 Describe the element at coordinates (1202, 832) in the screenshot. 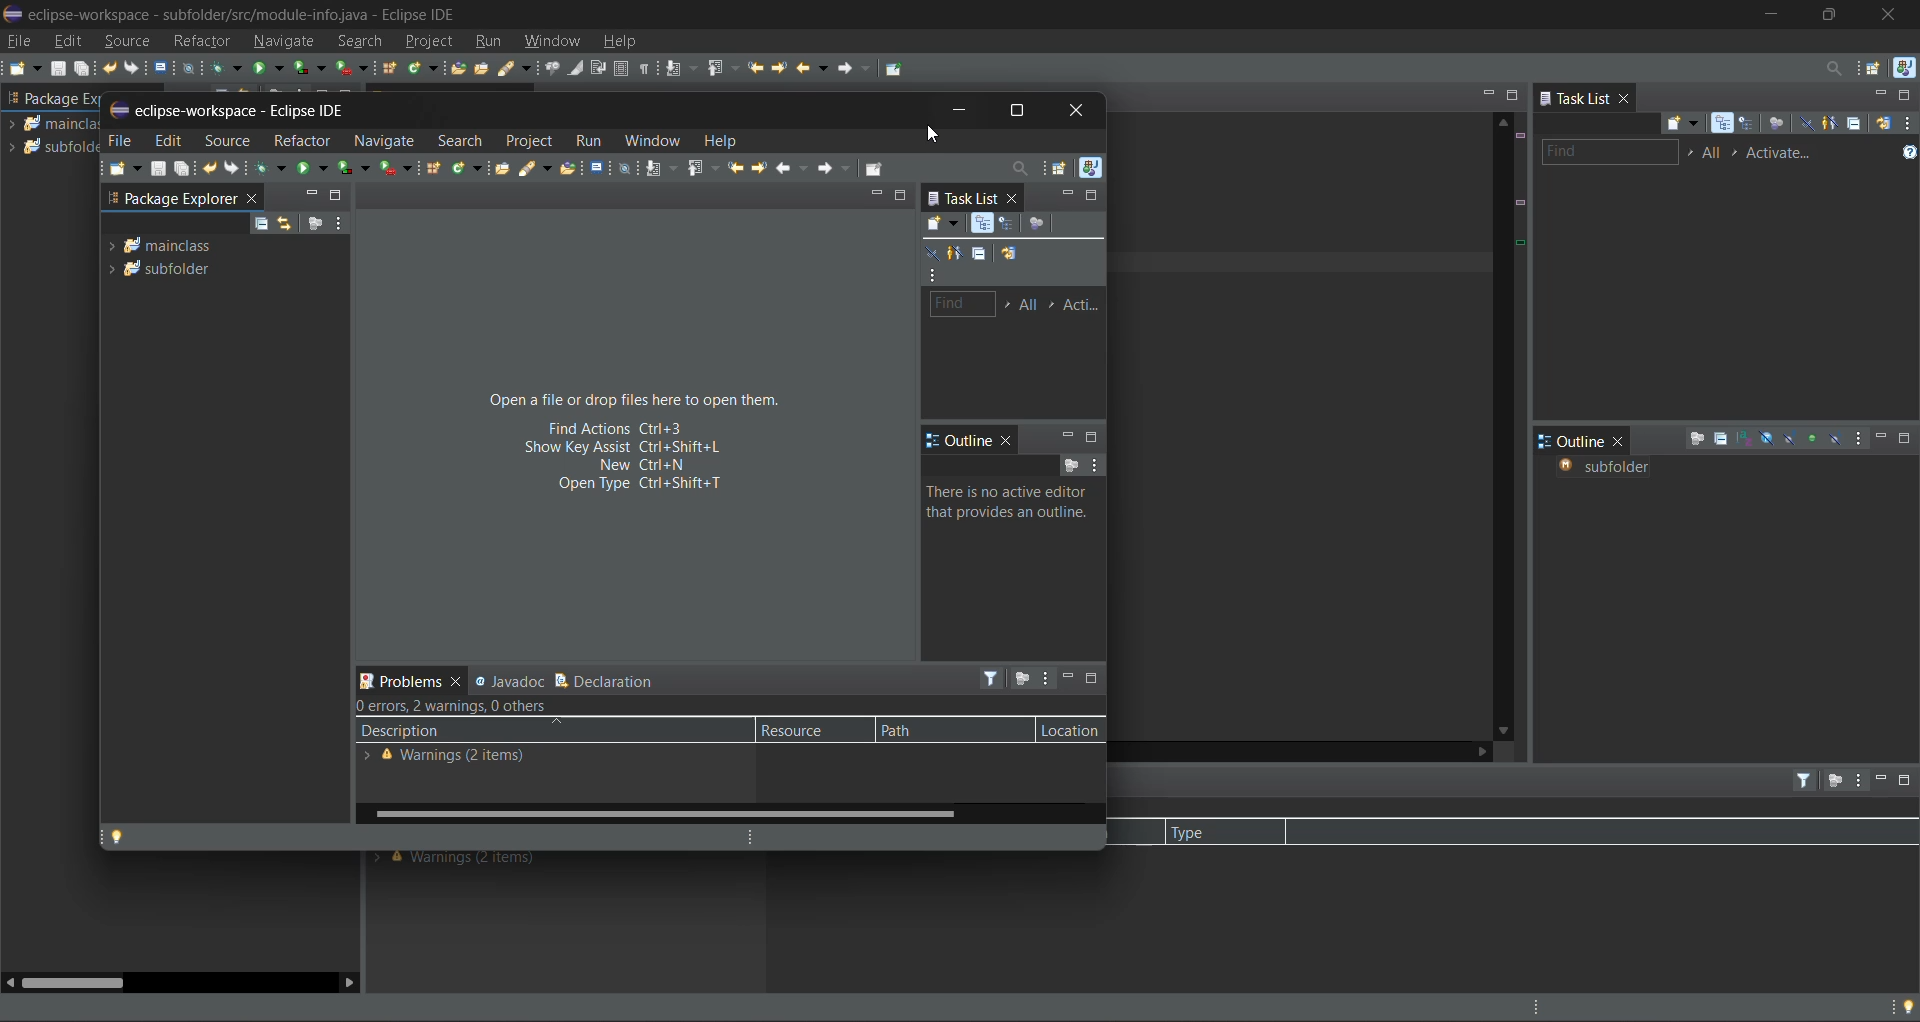

I see `type` at that location.